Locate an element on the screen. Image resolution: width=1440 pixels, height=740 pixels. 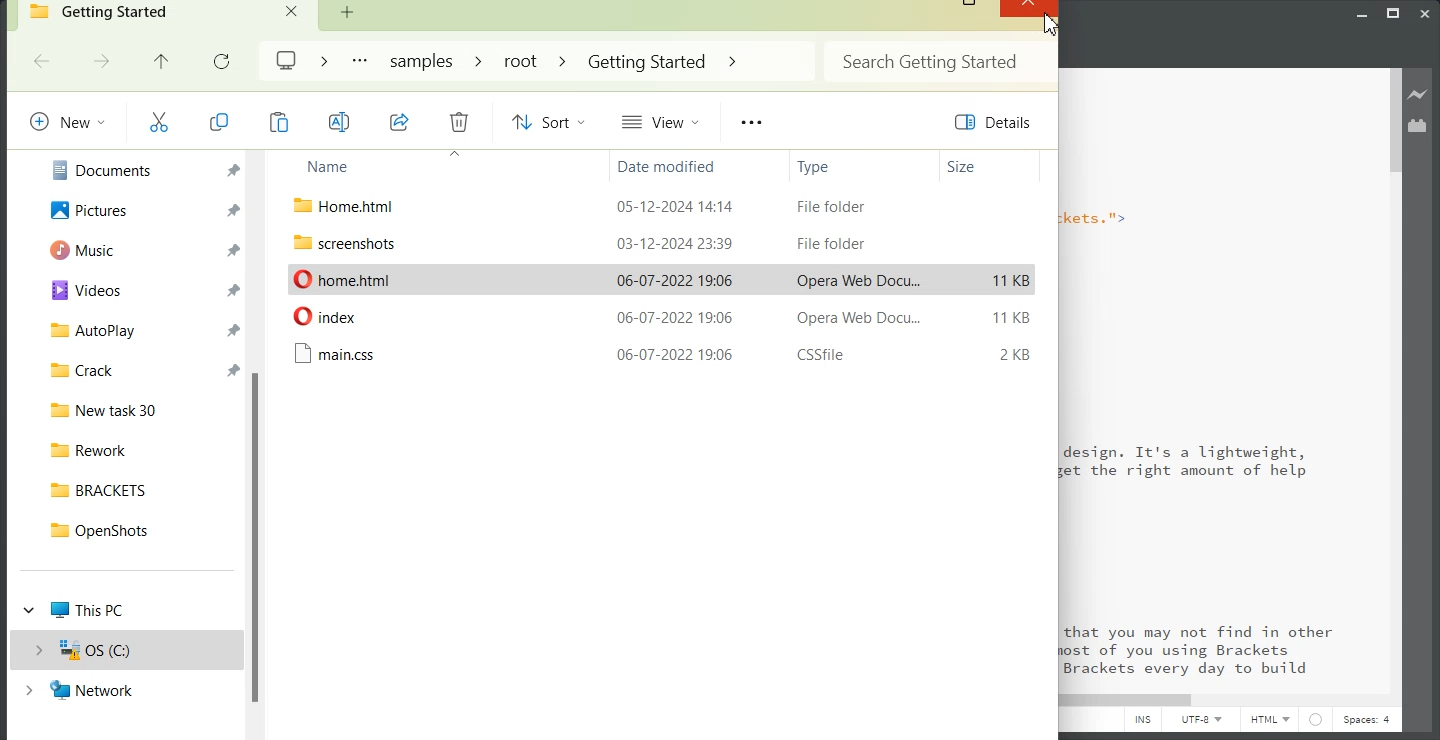
INS is located at coordinates (1142, 722).